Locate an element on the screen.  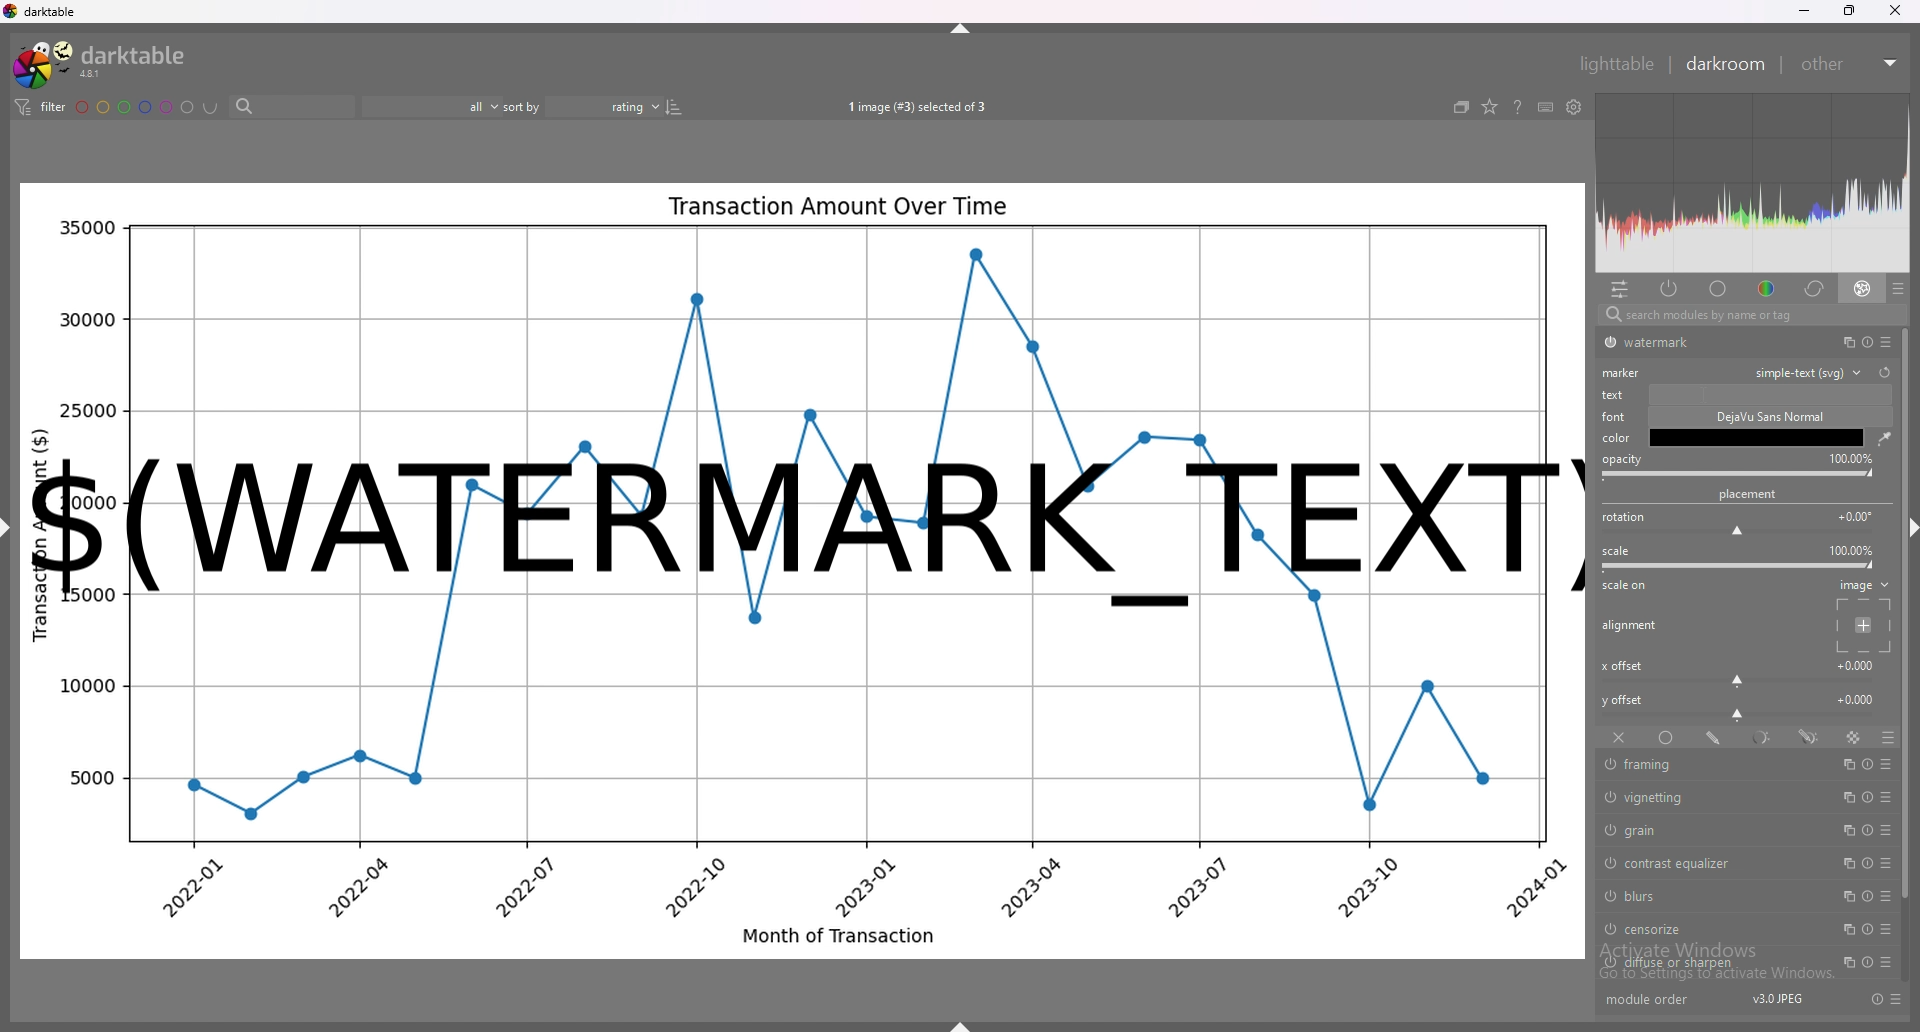
y offset is located at coordinates (1625, 700).